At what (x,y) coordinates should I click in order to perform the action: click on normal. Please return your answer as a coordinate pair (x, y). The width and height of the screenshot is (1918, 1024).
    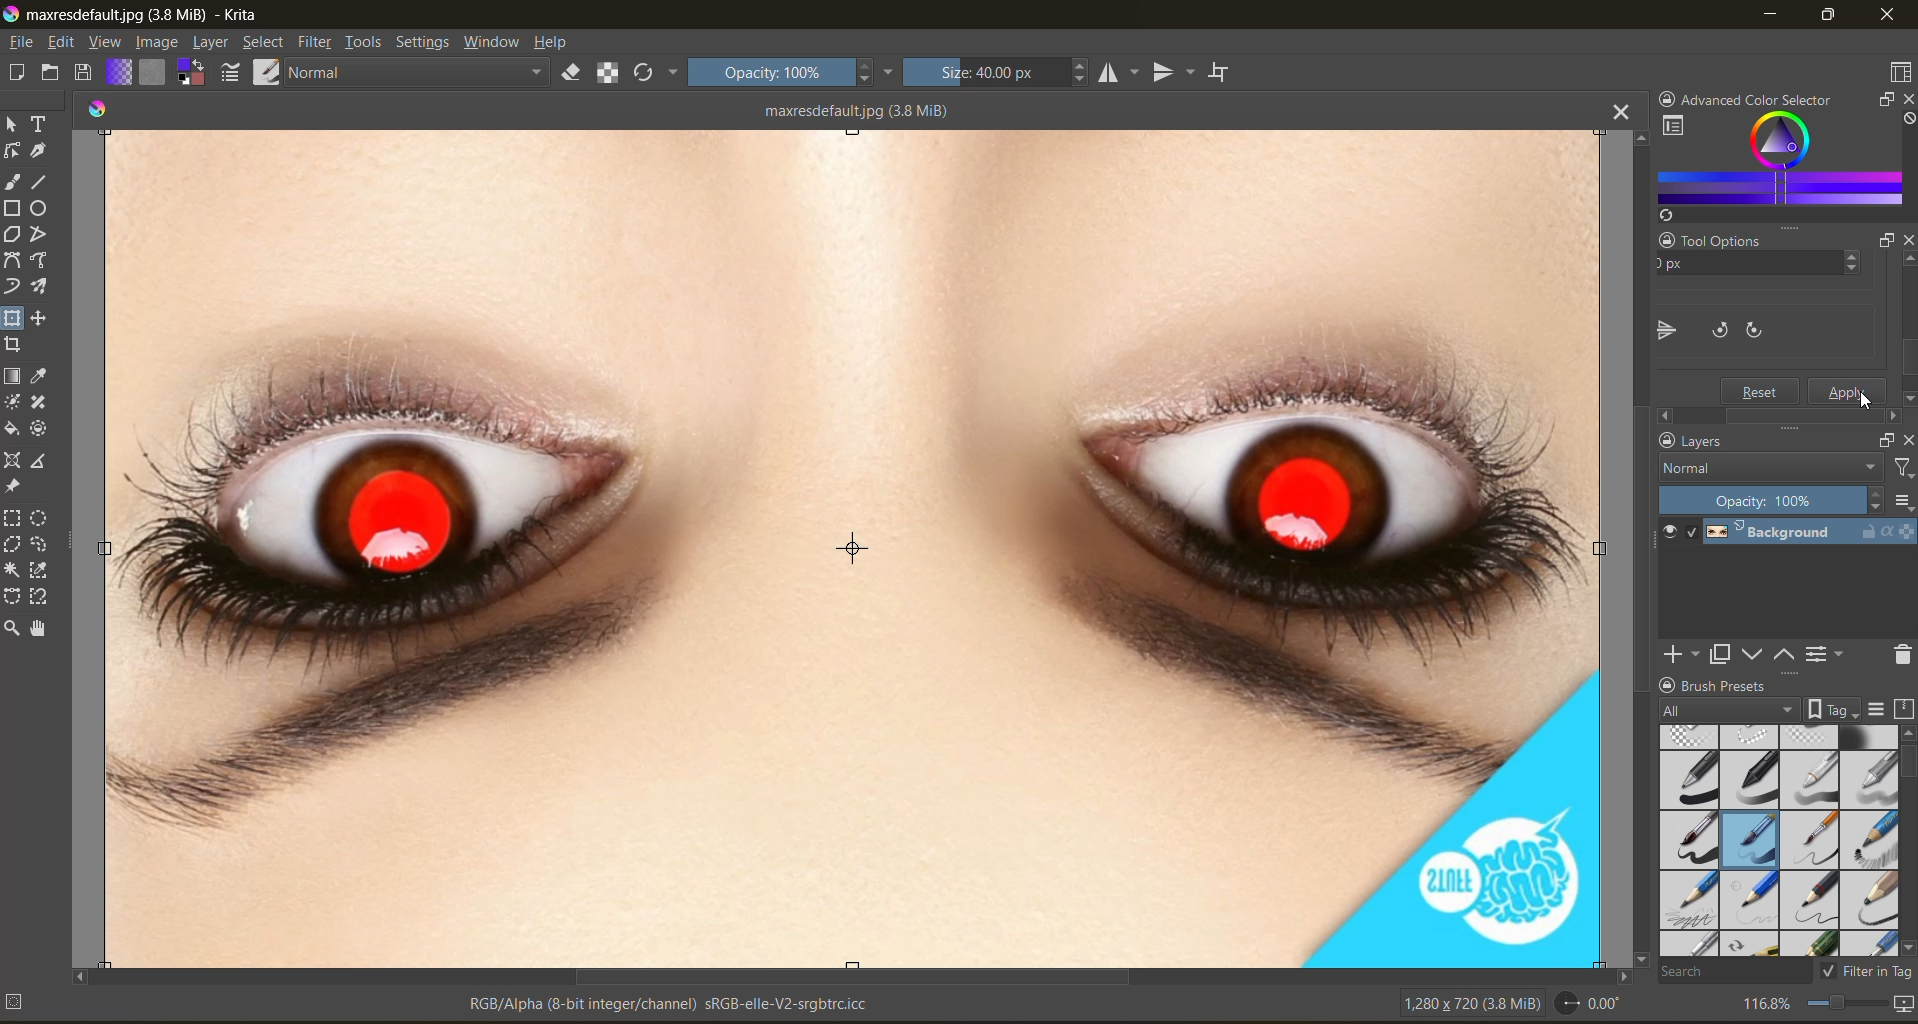
    Looking at the image, I should click on (1768, 468).